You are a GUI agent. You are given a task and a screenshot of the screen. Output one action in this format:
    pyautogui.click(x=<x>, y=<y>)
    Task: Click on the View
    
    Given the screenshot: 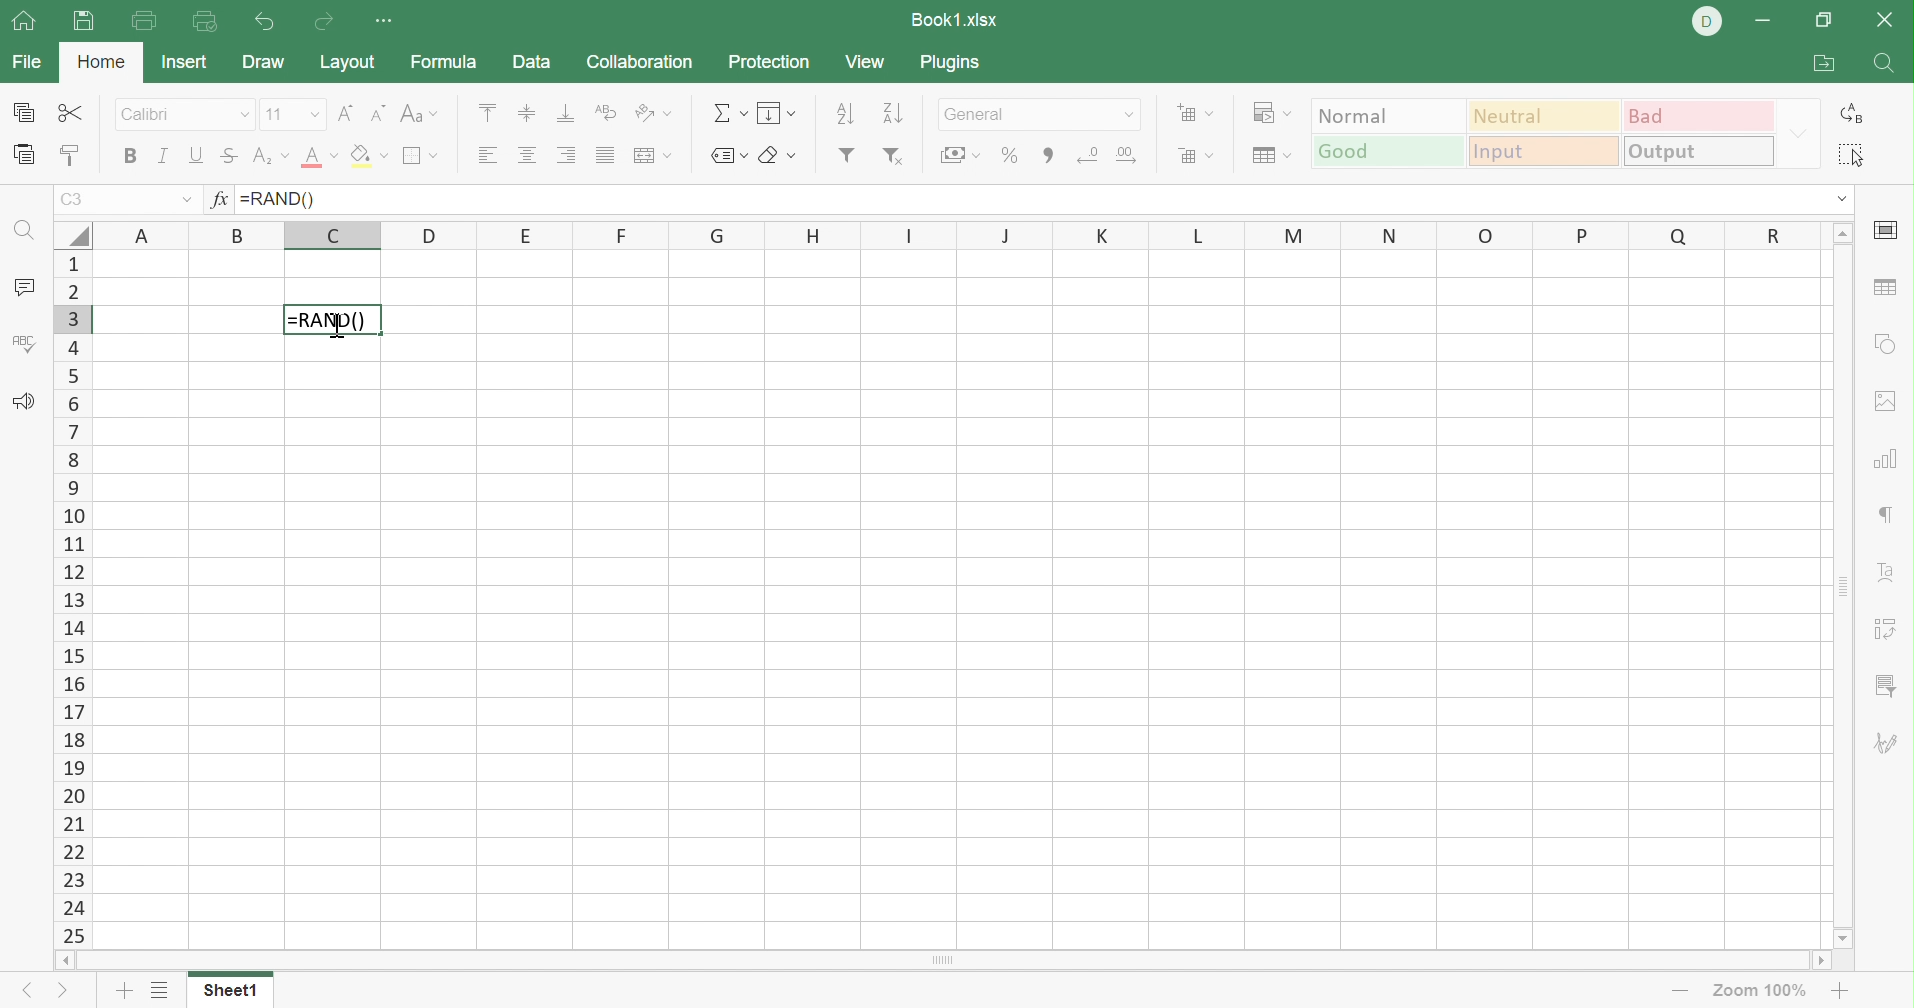 What is the action you would take?
    pyautogui.click(x=865, y=62)
    